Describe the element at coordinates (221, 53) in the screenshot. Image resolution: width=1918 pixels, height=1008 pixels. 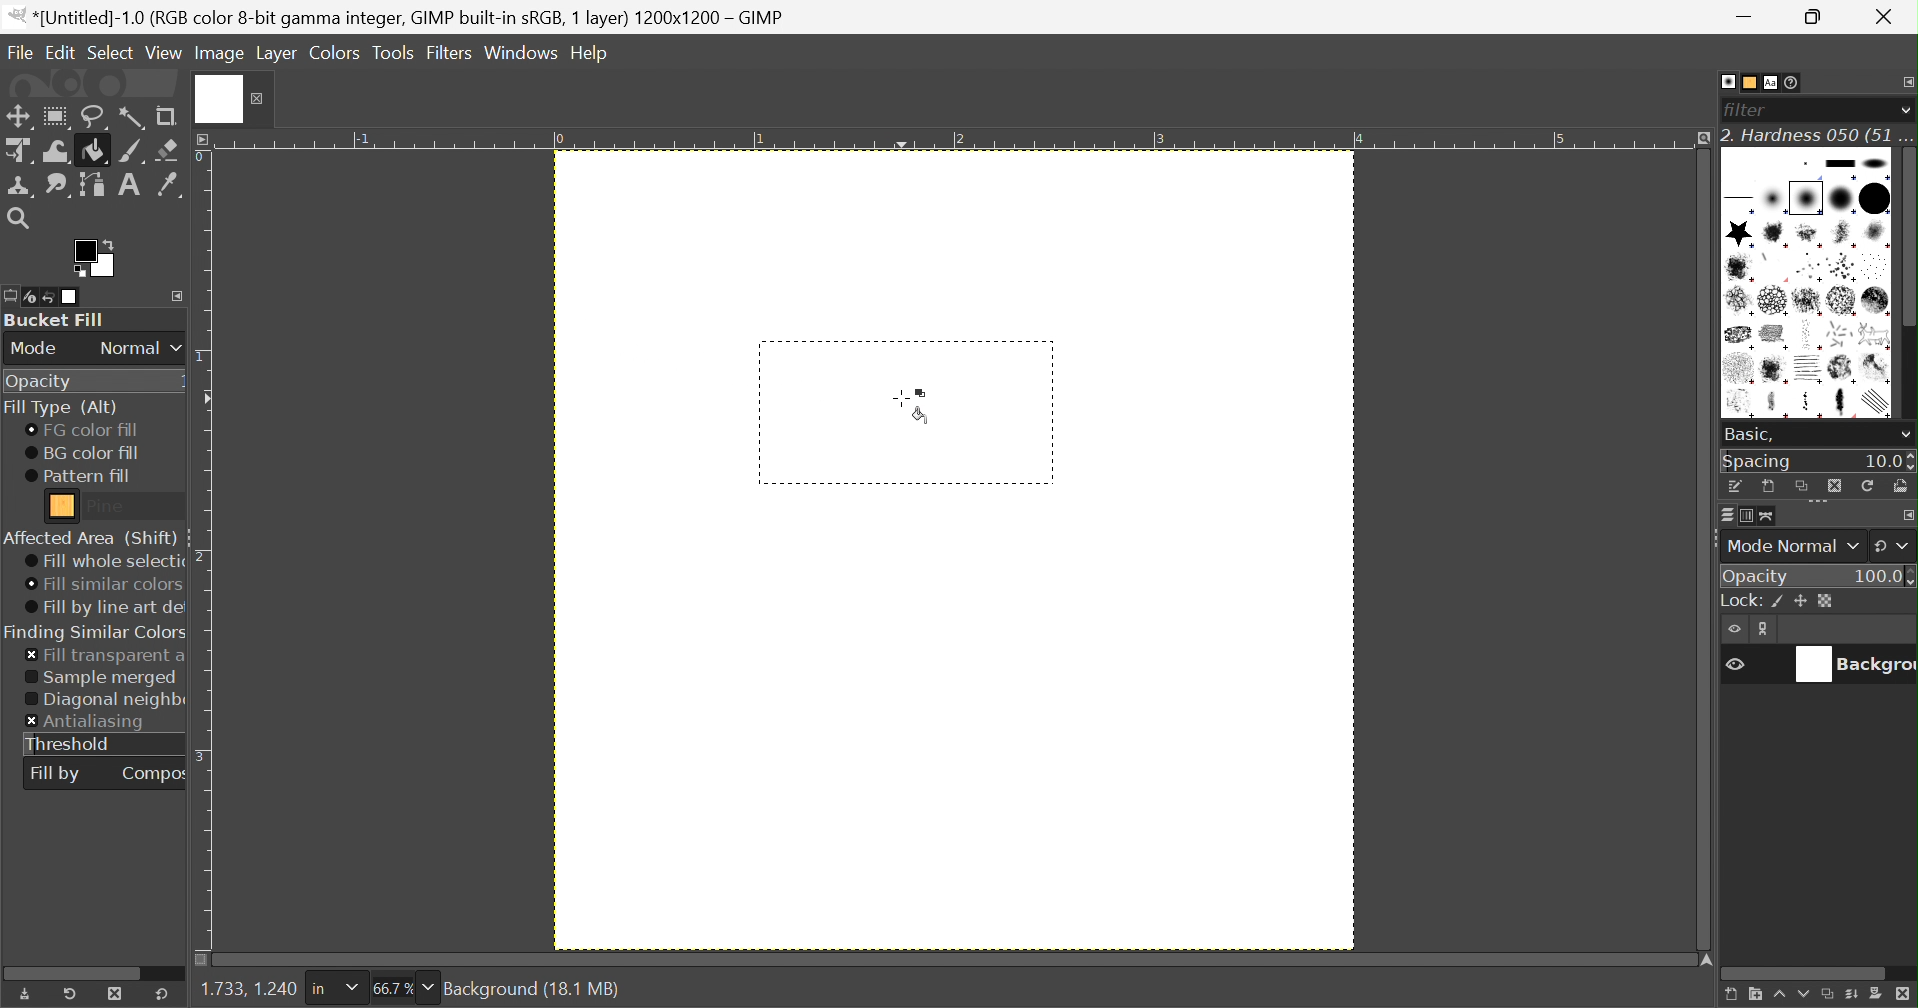
I see `Image` at that location.